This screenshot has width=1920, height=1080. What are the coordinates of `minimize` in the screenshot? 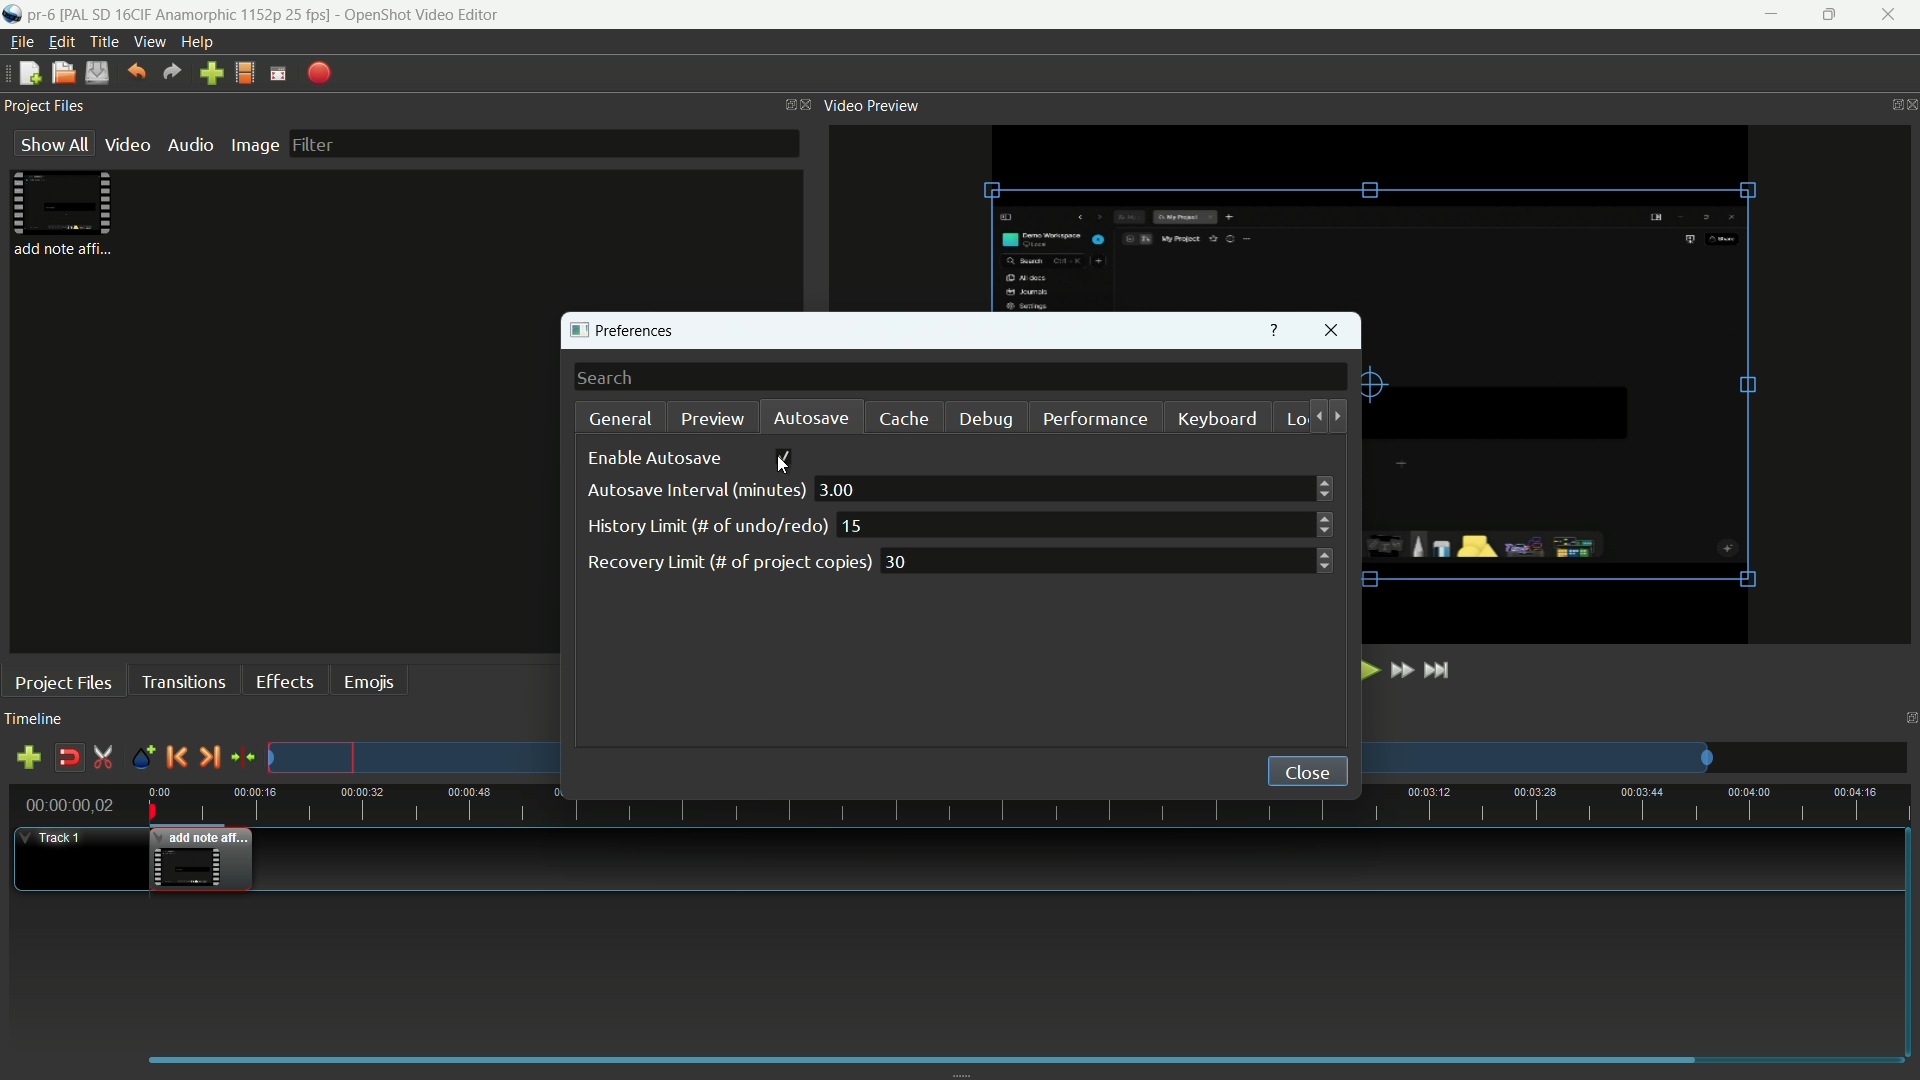 It's located at (1773, 15).